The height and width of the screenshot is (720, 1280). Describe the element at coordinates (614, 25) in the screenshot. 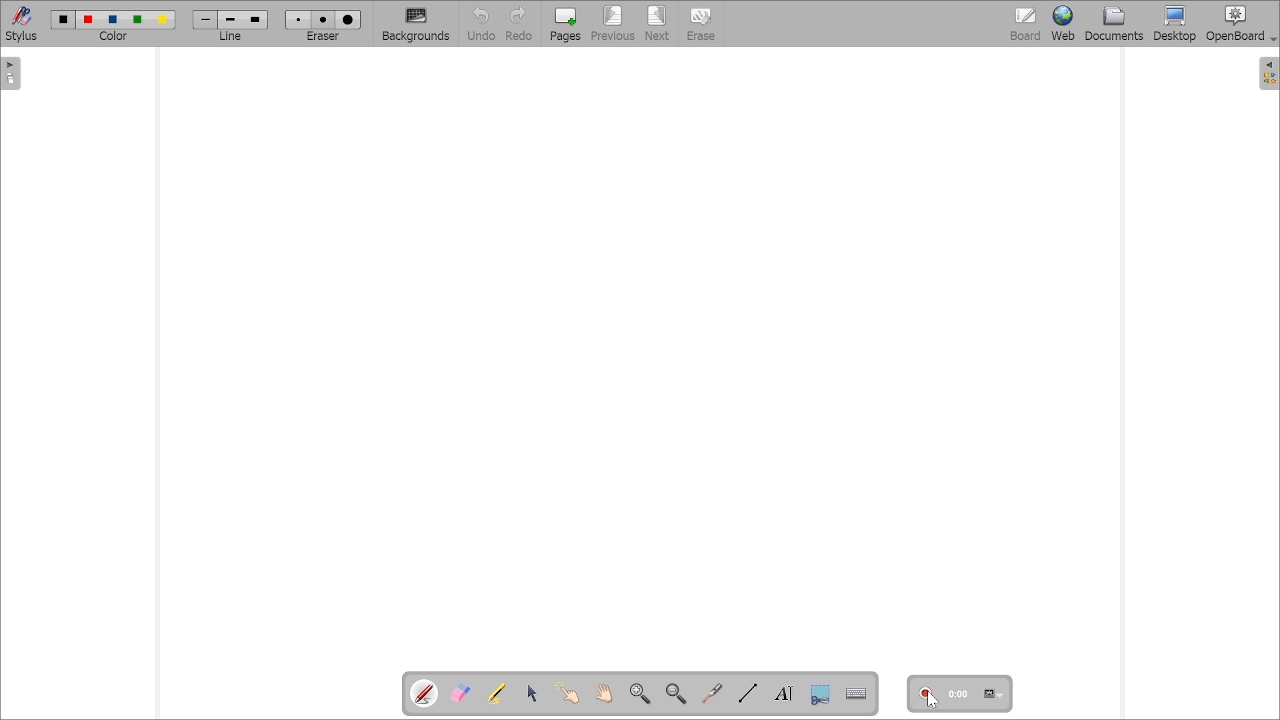

I see `Previous` at that location.